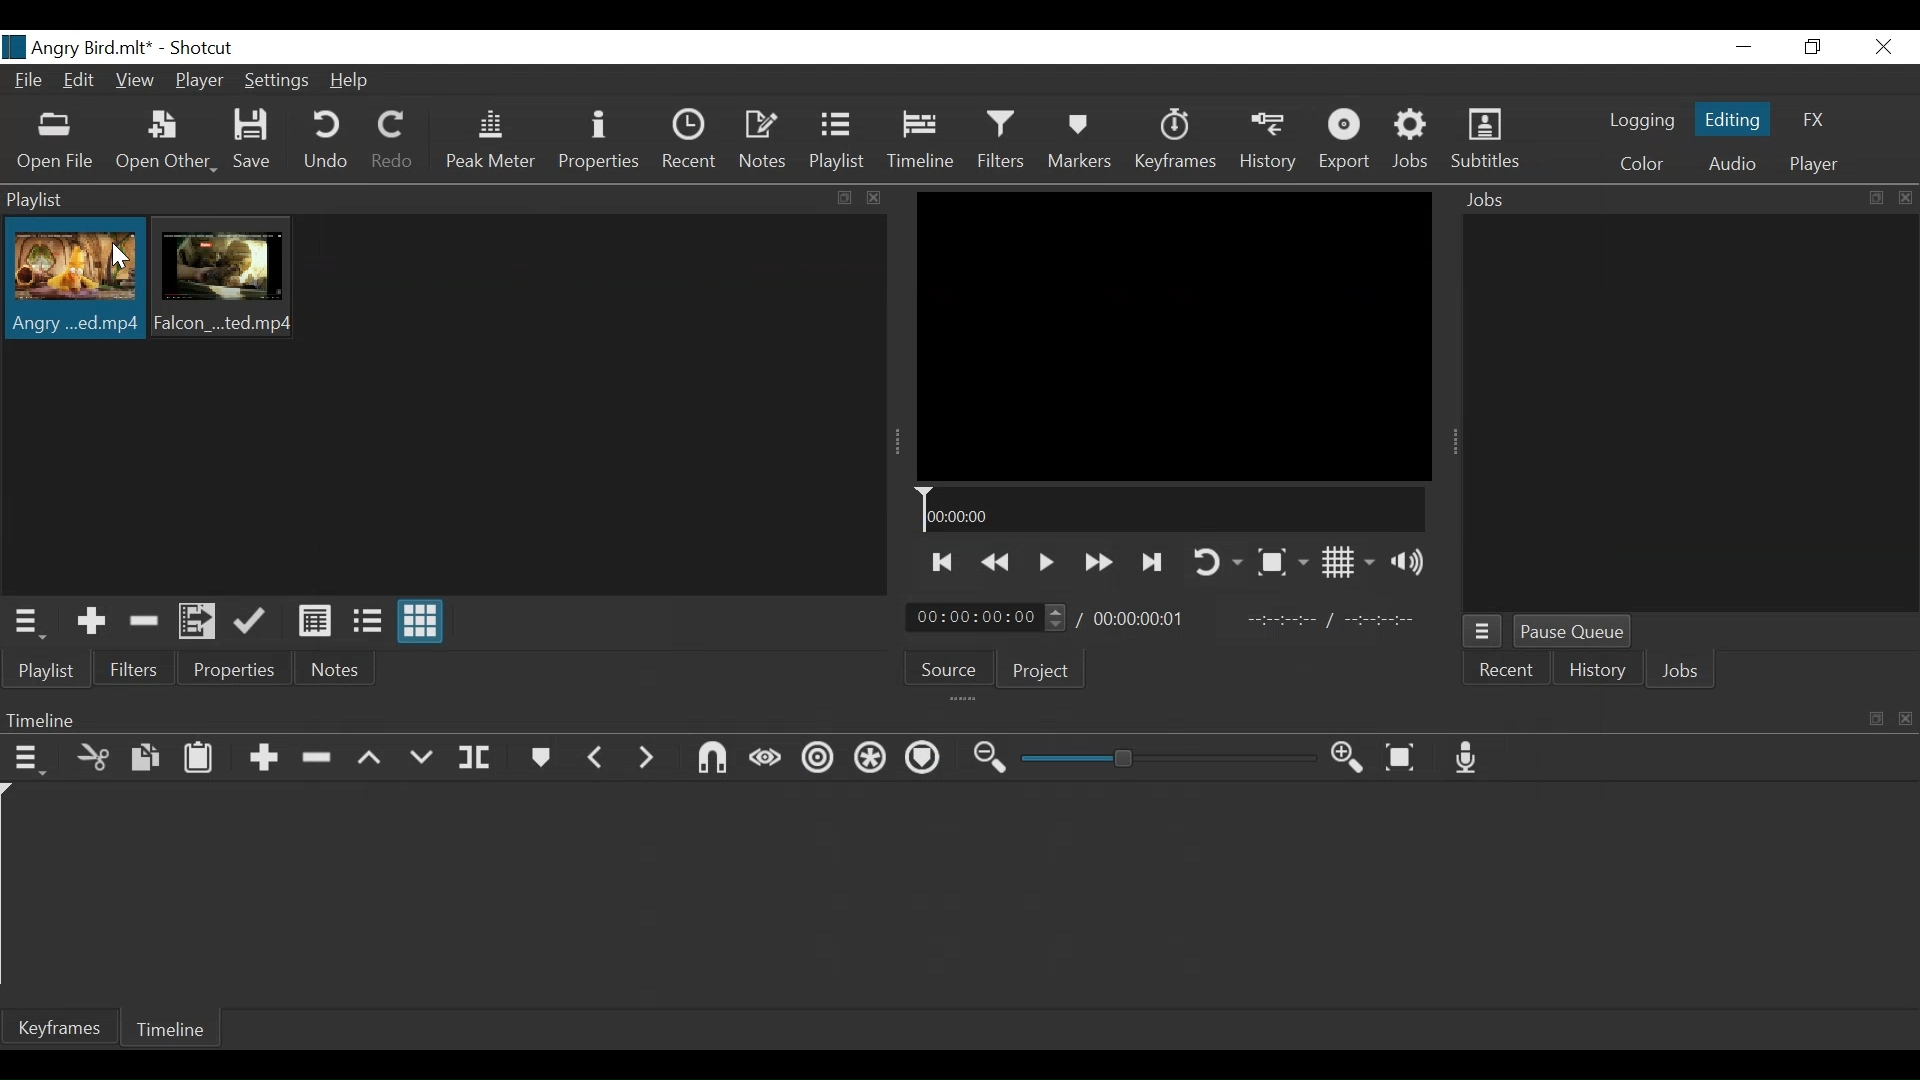 The height and width of the screenshot is (1080, 1920). What do you see at coordinates (599, 143) in the screenshot?
I see `Properties` at bounding box center [599, 143].